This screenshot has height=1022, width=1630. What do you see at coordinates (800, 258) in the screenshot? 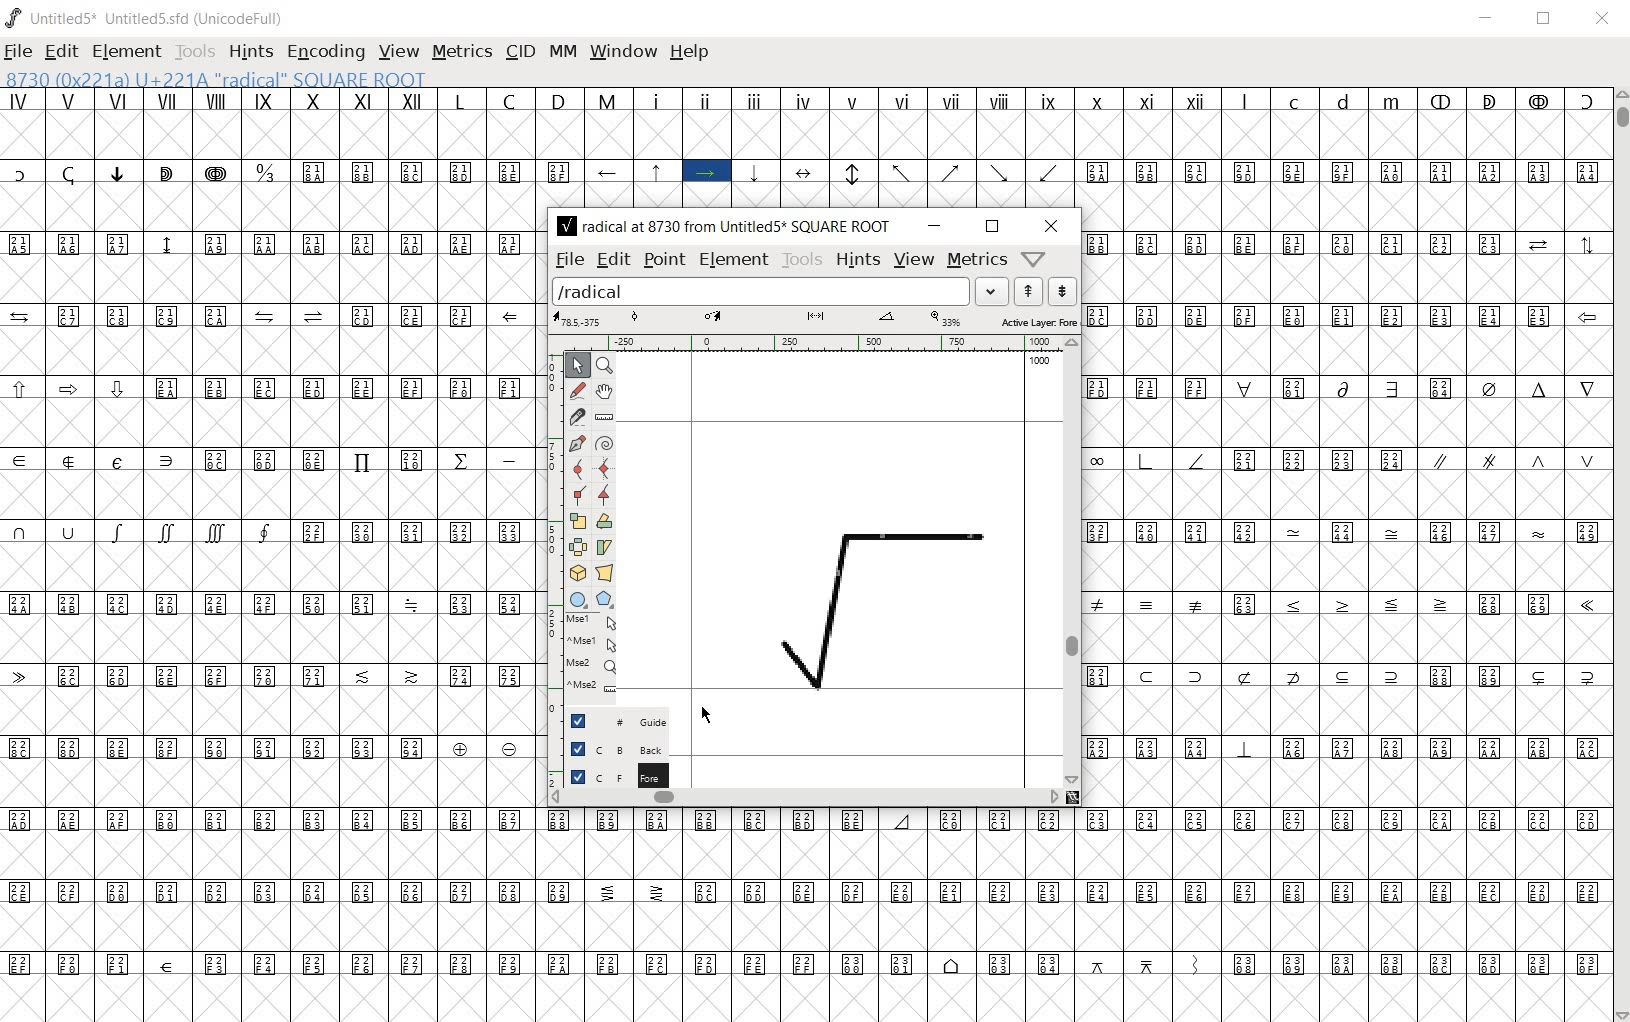
I see `tools` at bounding box center [800, 258].